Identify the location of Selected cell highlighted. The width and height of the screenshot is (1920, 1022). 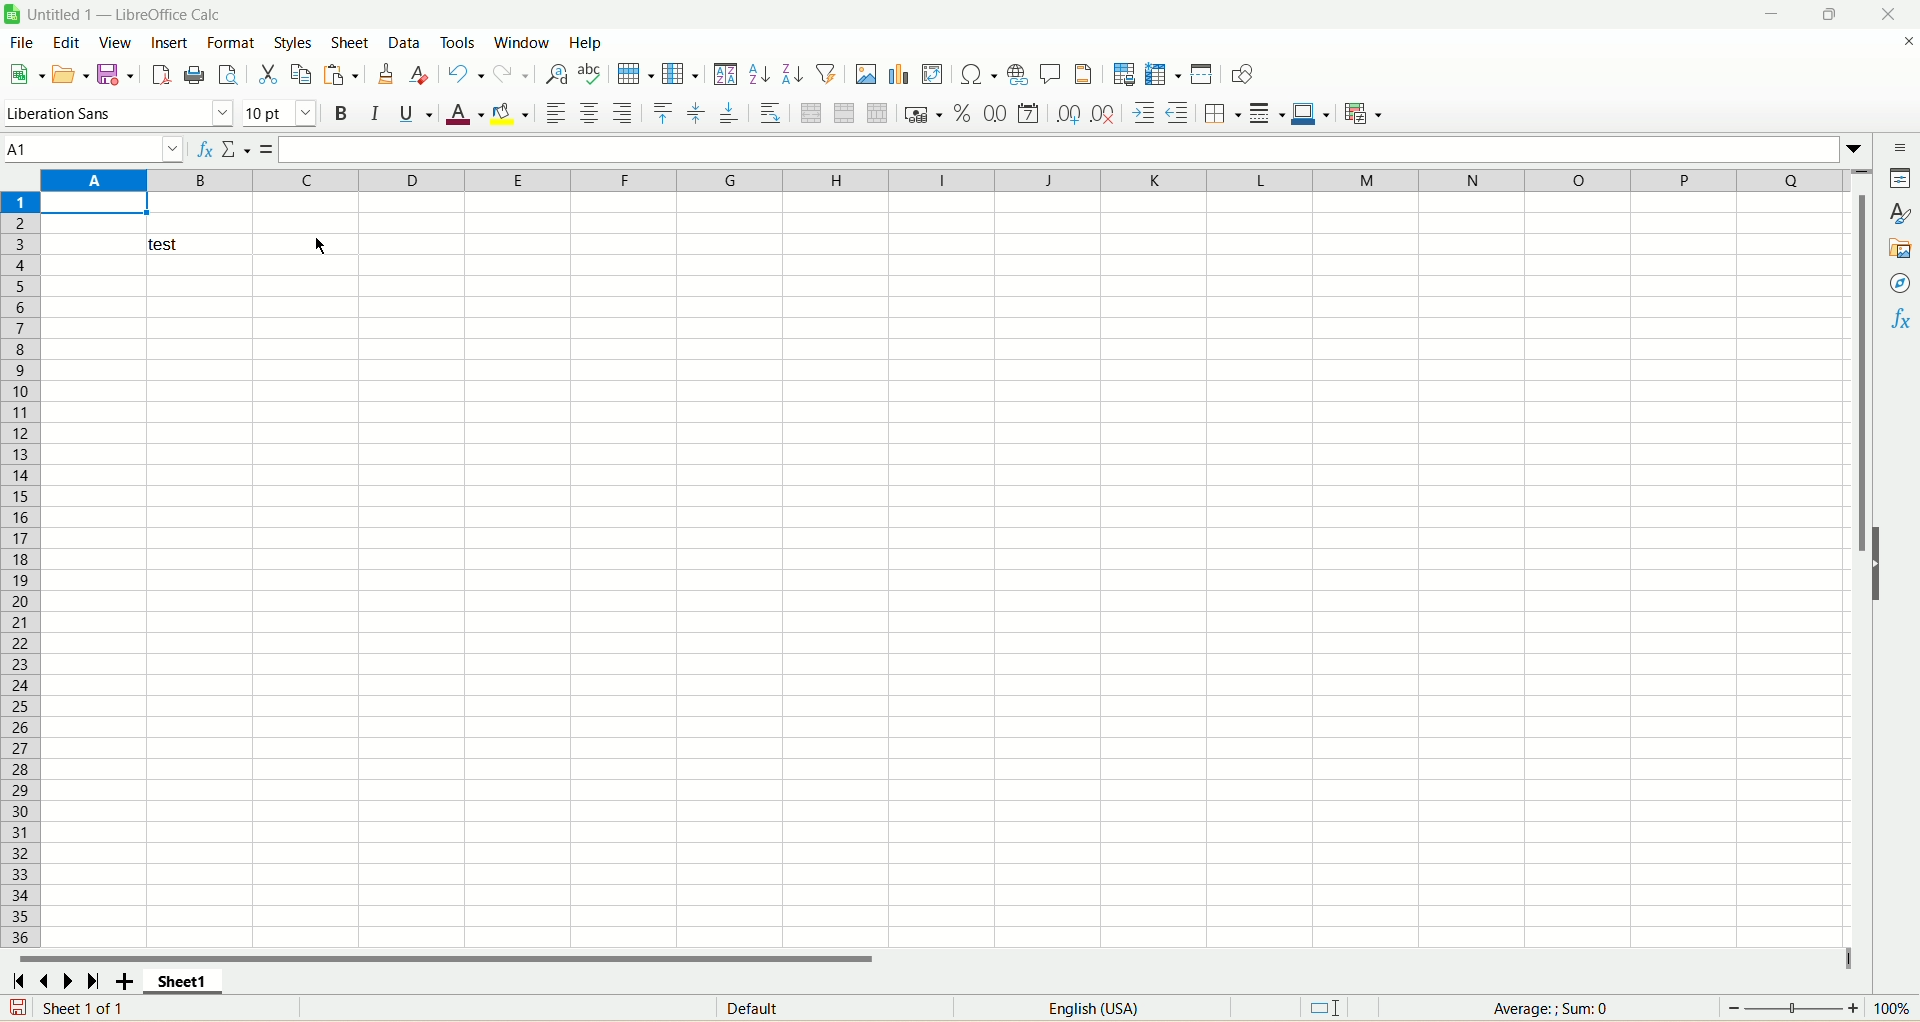
(94, 204).